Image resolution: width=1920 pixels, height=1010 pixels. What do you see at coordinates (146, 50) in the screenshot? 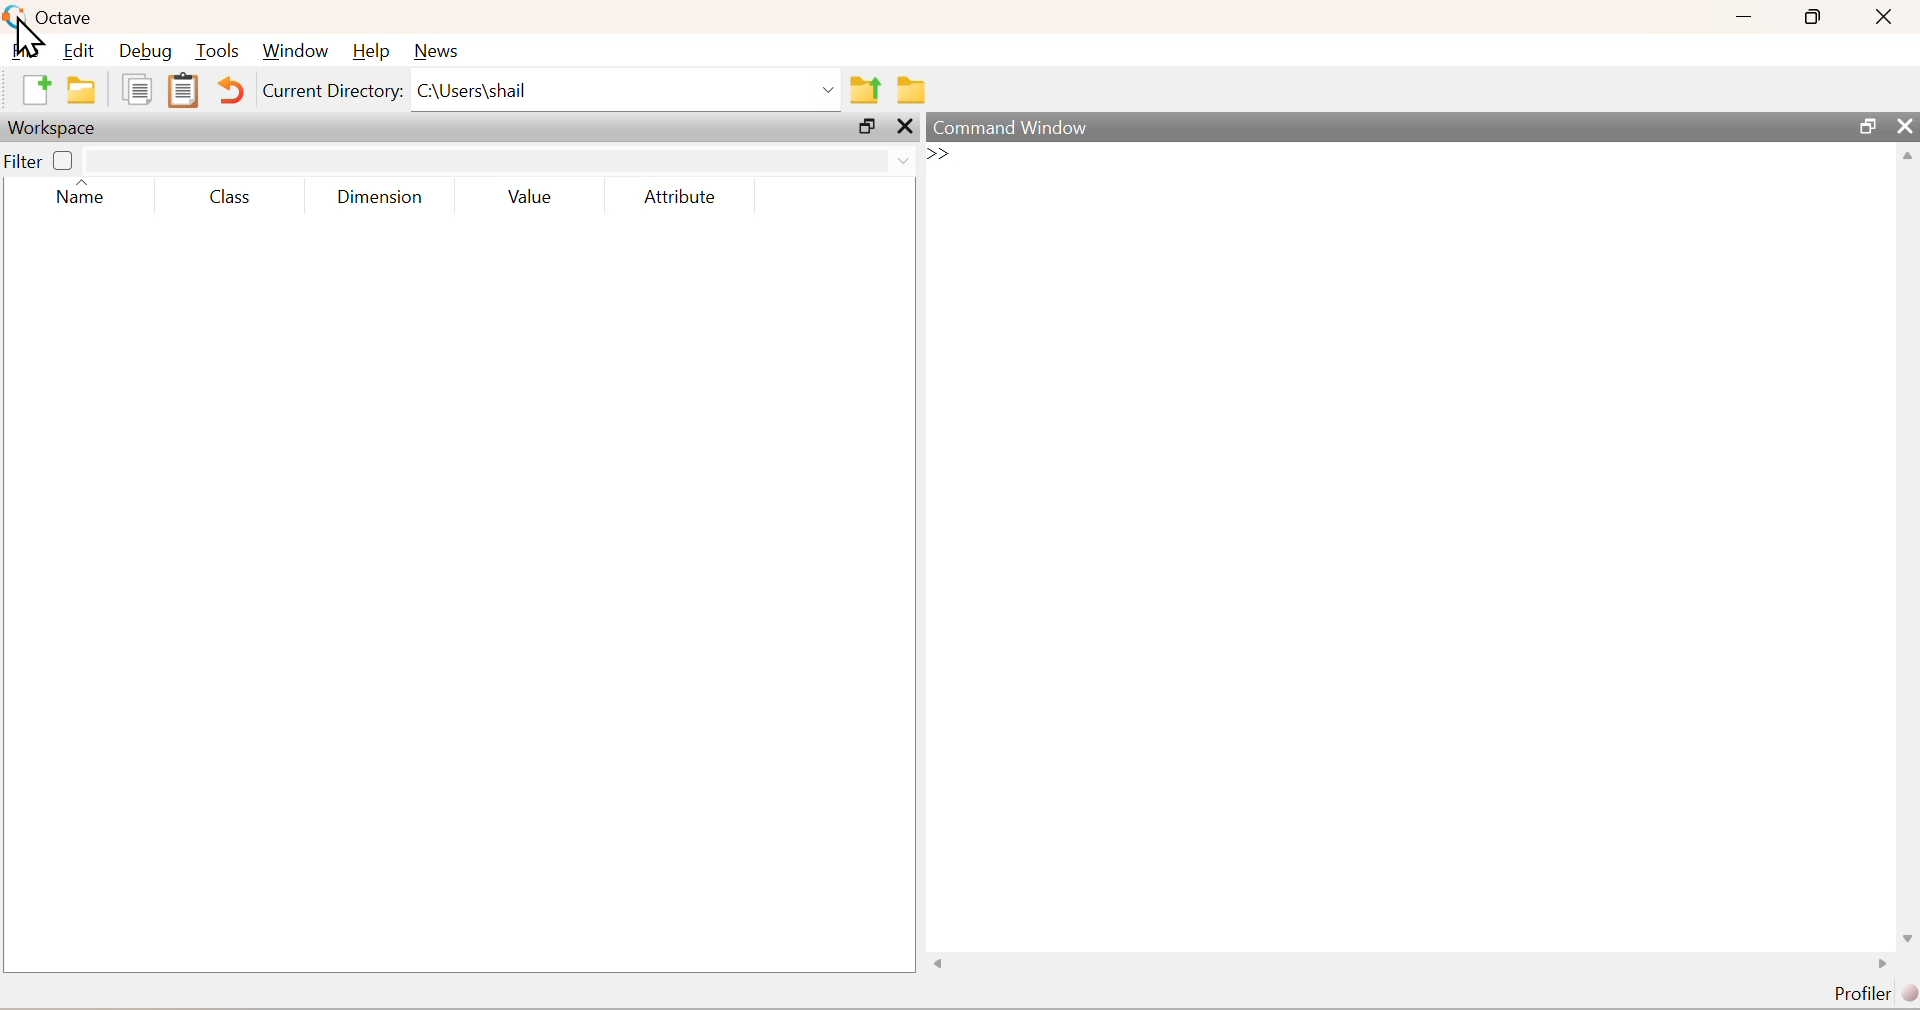
I see `Debug` at bounding box center [146, 50].